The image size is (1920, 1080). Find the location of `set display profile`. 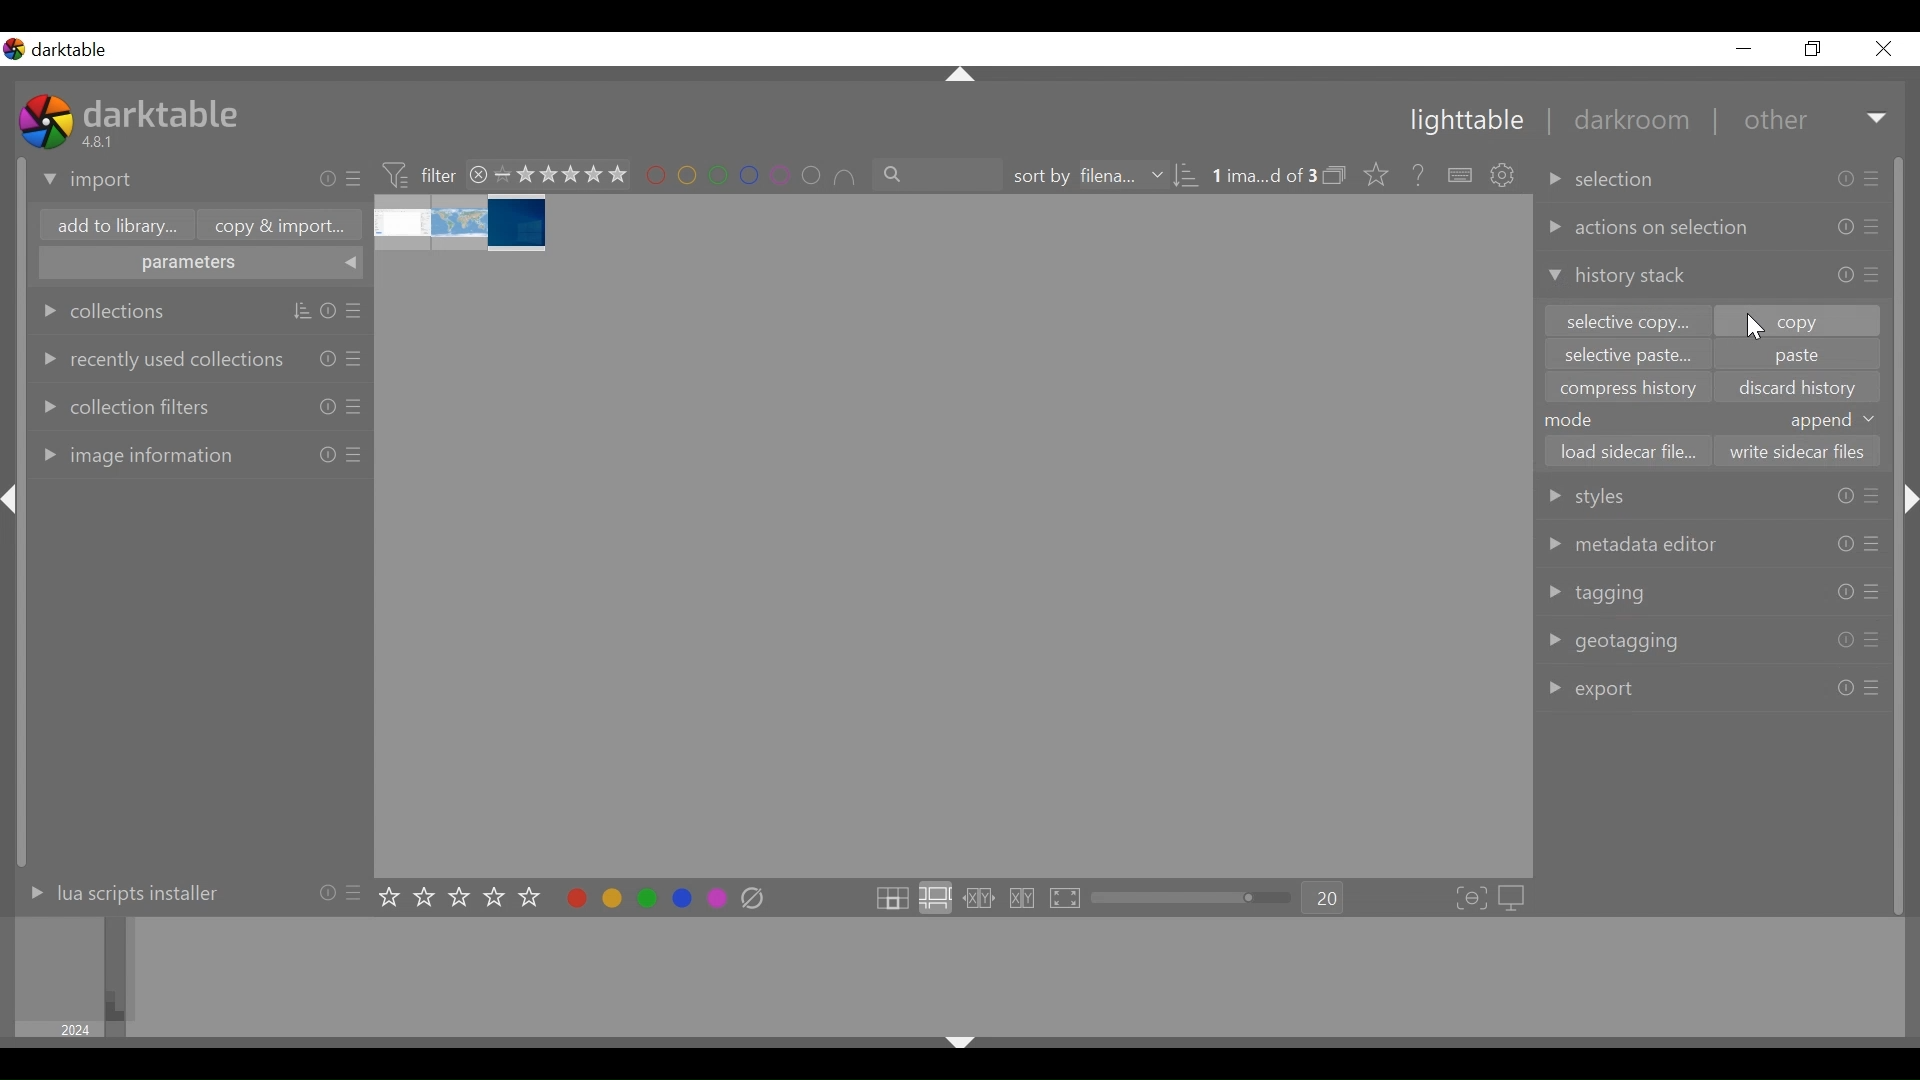

set display profile is located at coordinates (1514, 898).